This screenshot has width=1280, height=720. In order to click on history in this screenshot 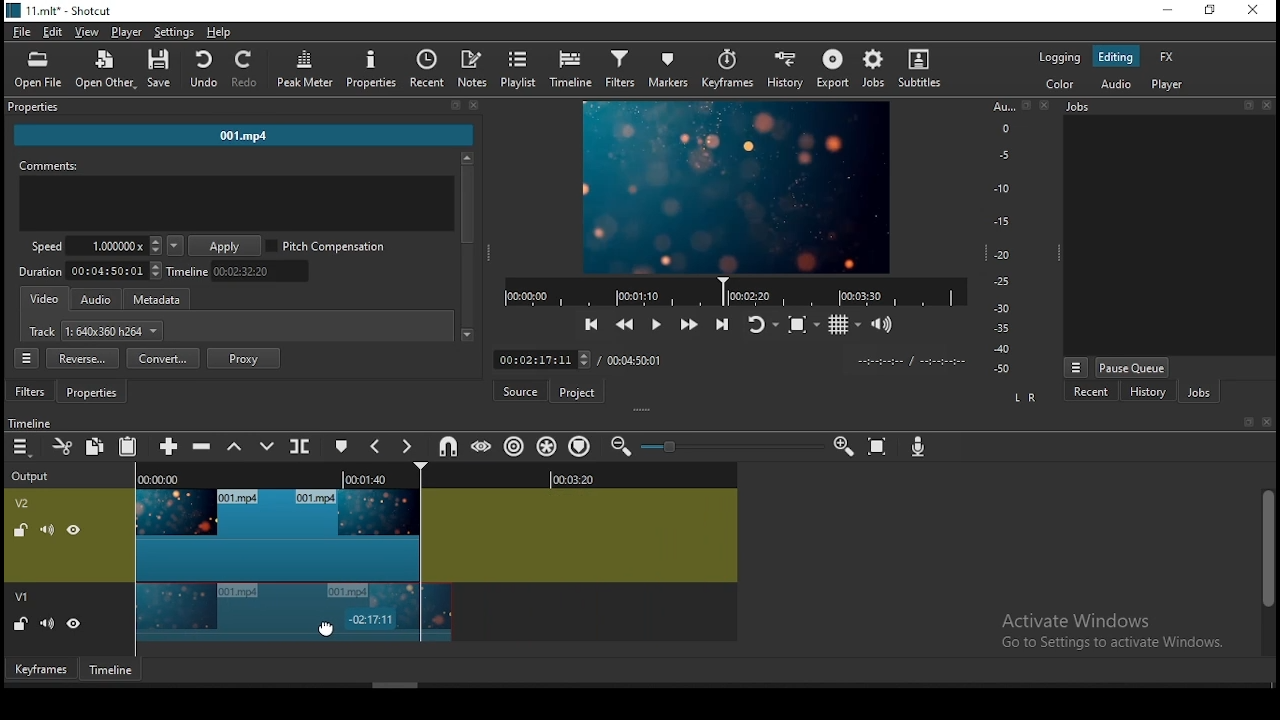, I will do `click(790, 70)`.